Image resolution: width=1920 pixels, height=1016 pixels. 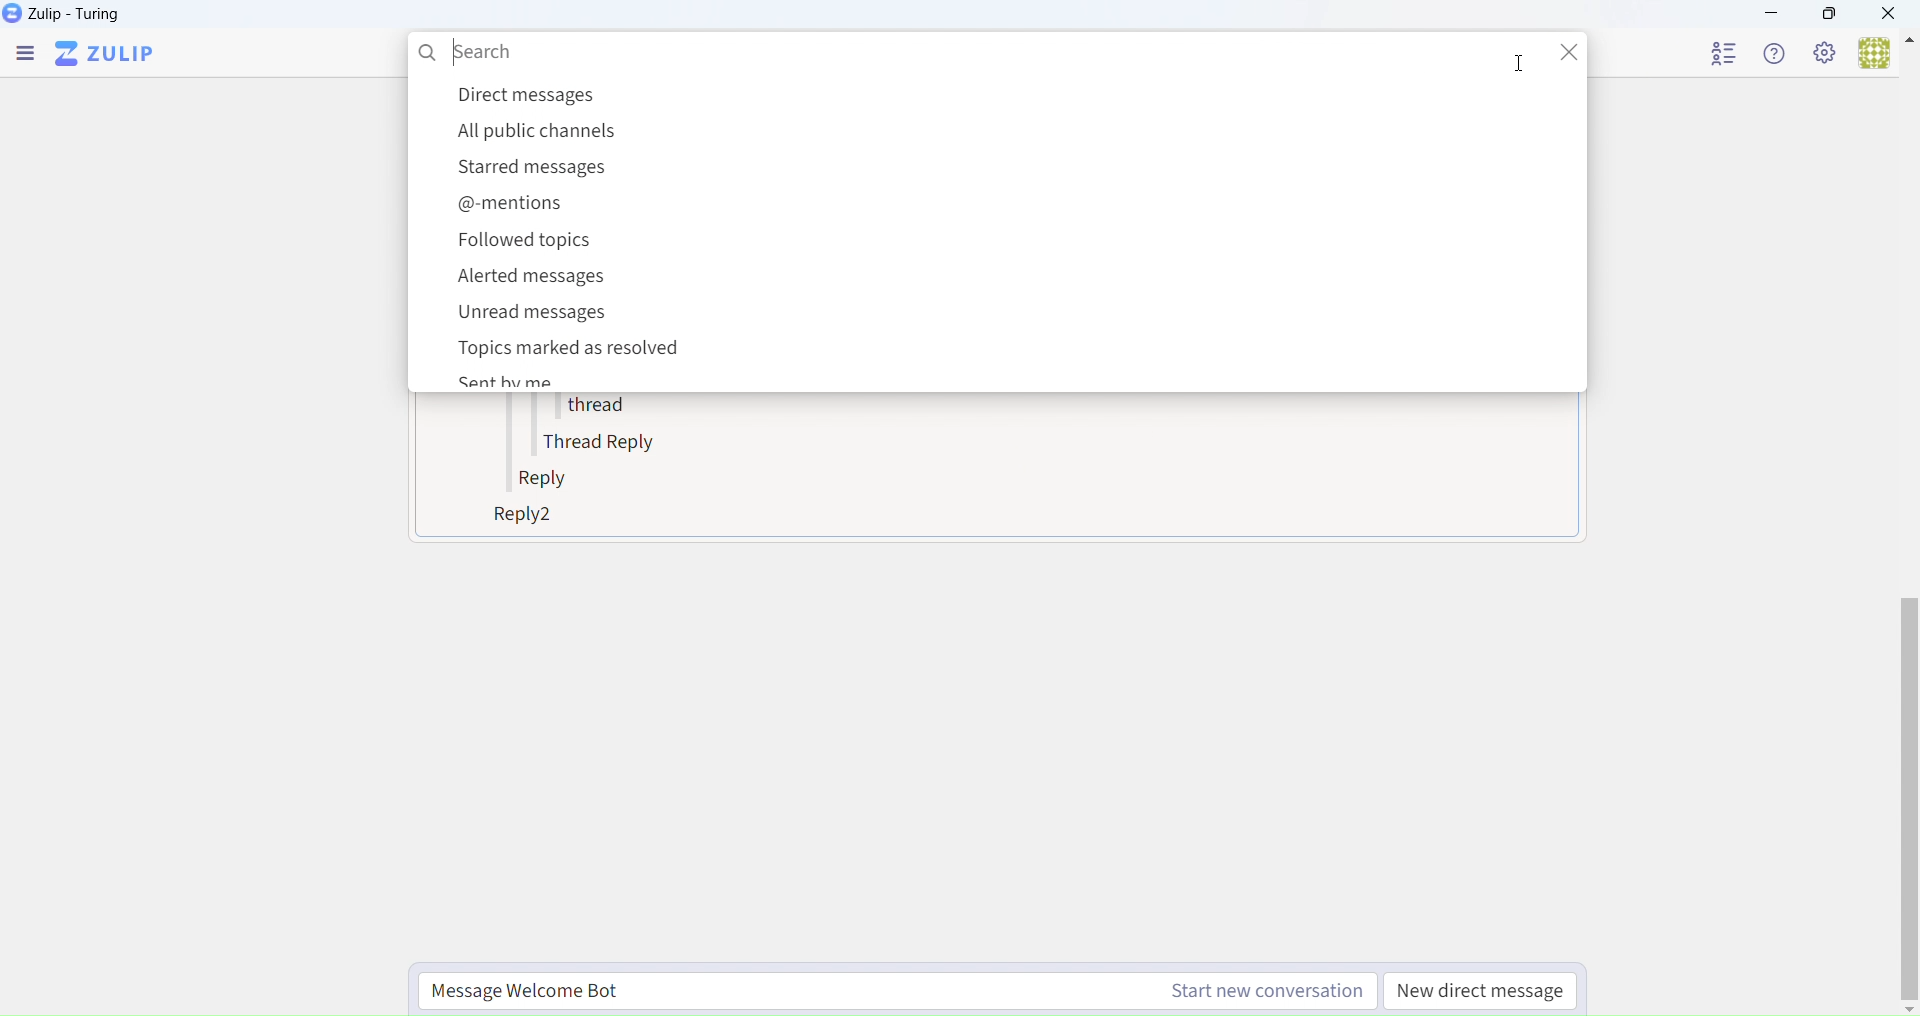 What do you see at coordinates (539, 282) in the screenshot?
I see `Alerted messages` at bounding box center [539, 282].